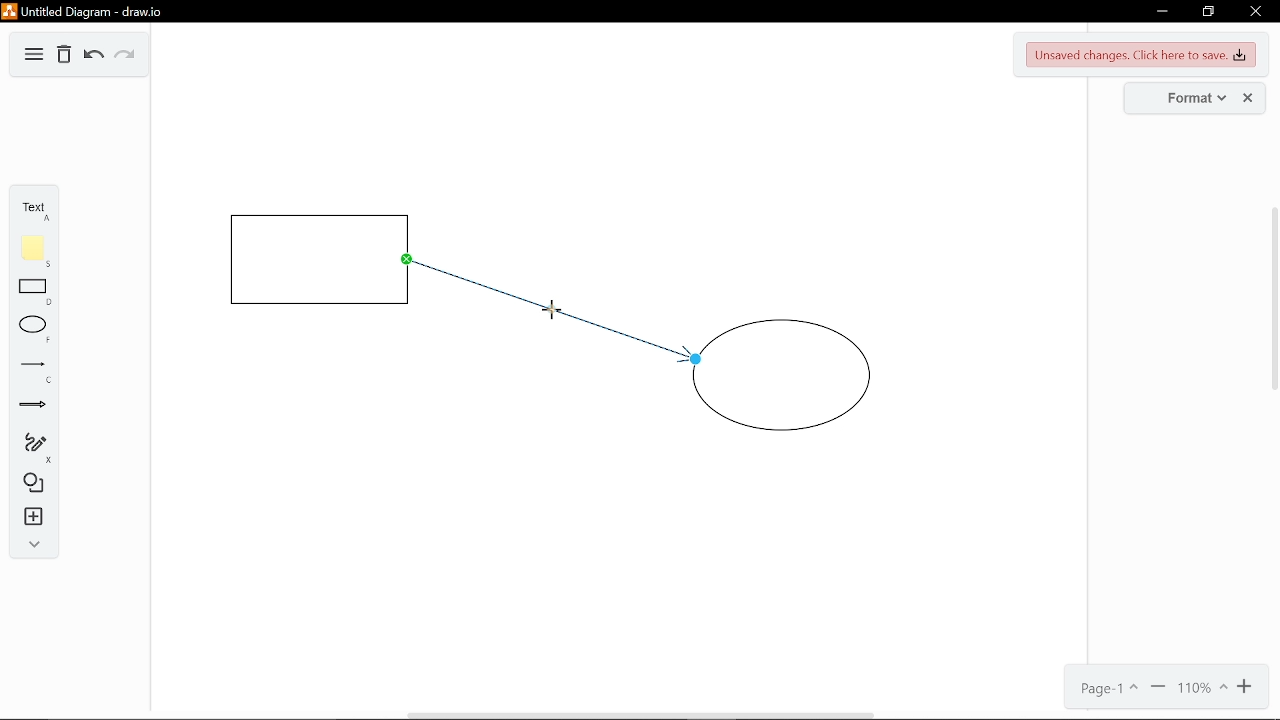 Image resolution: width=1280 pixels, height=720 pixels. I want to click on Format, so click(1194, 97).